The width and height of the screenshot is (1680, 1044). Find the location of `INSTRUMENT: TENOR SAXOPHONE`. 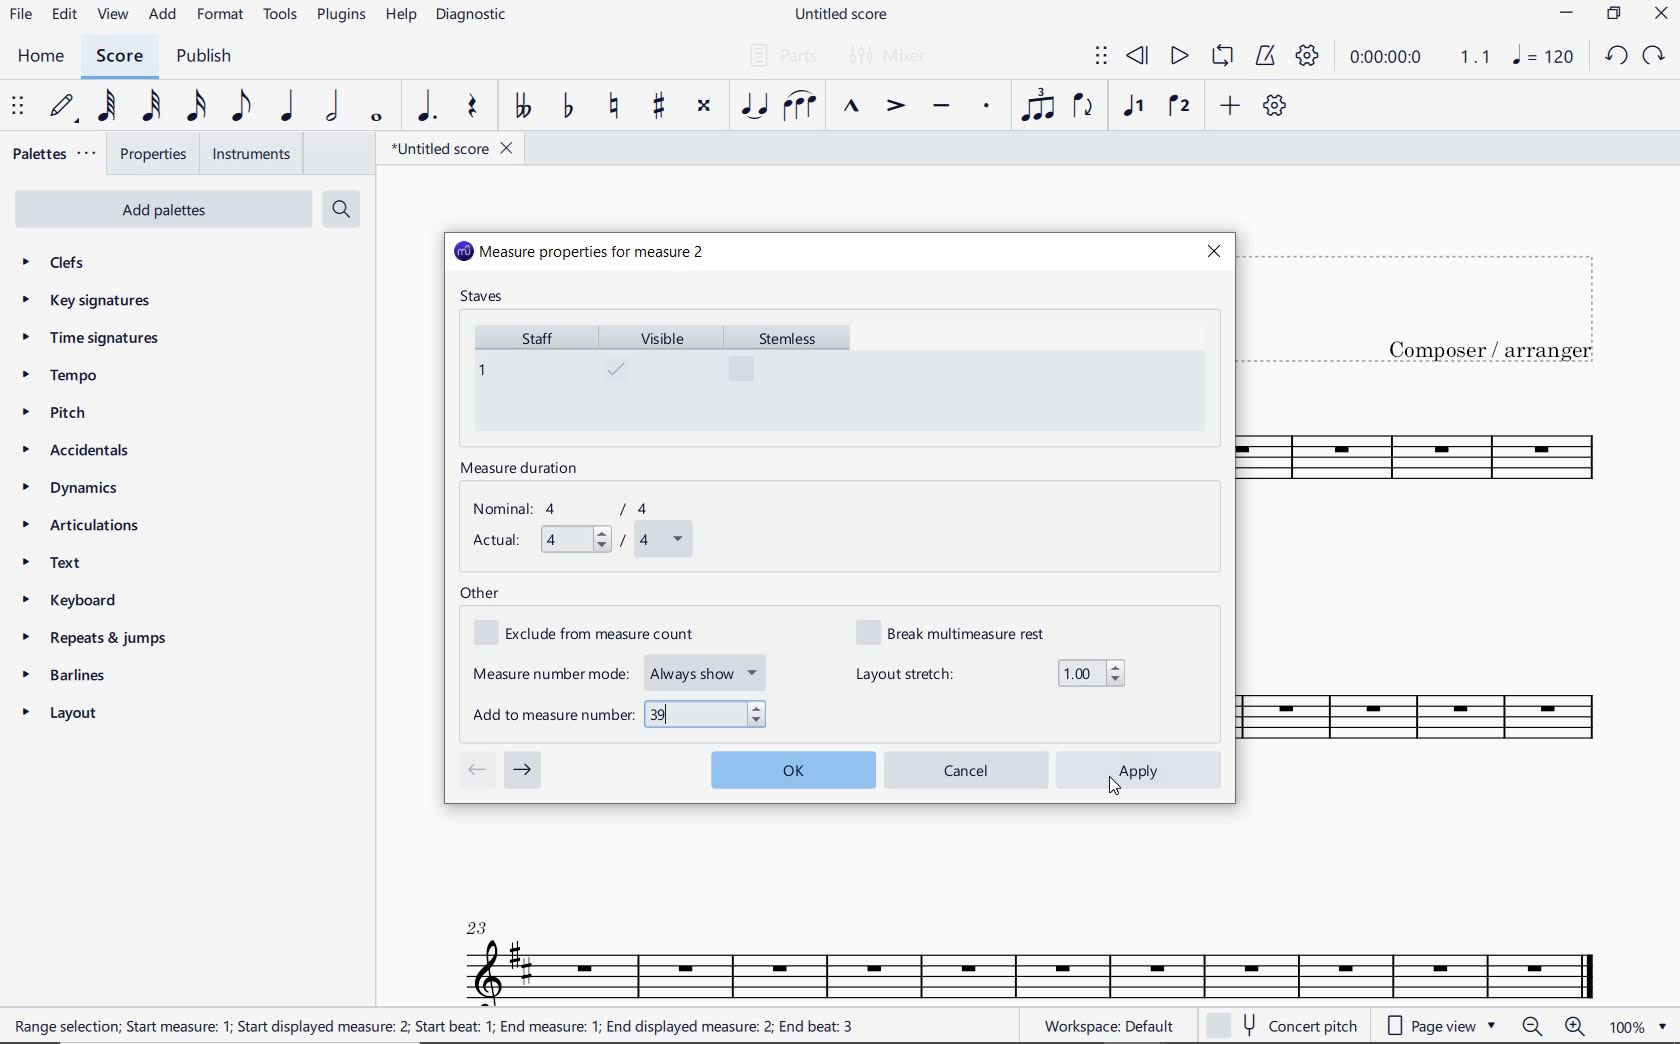

INSTRUMENT: TENOR SAXOPHONE is located at coordinates (1445, 601).